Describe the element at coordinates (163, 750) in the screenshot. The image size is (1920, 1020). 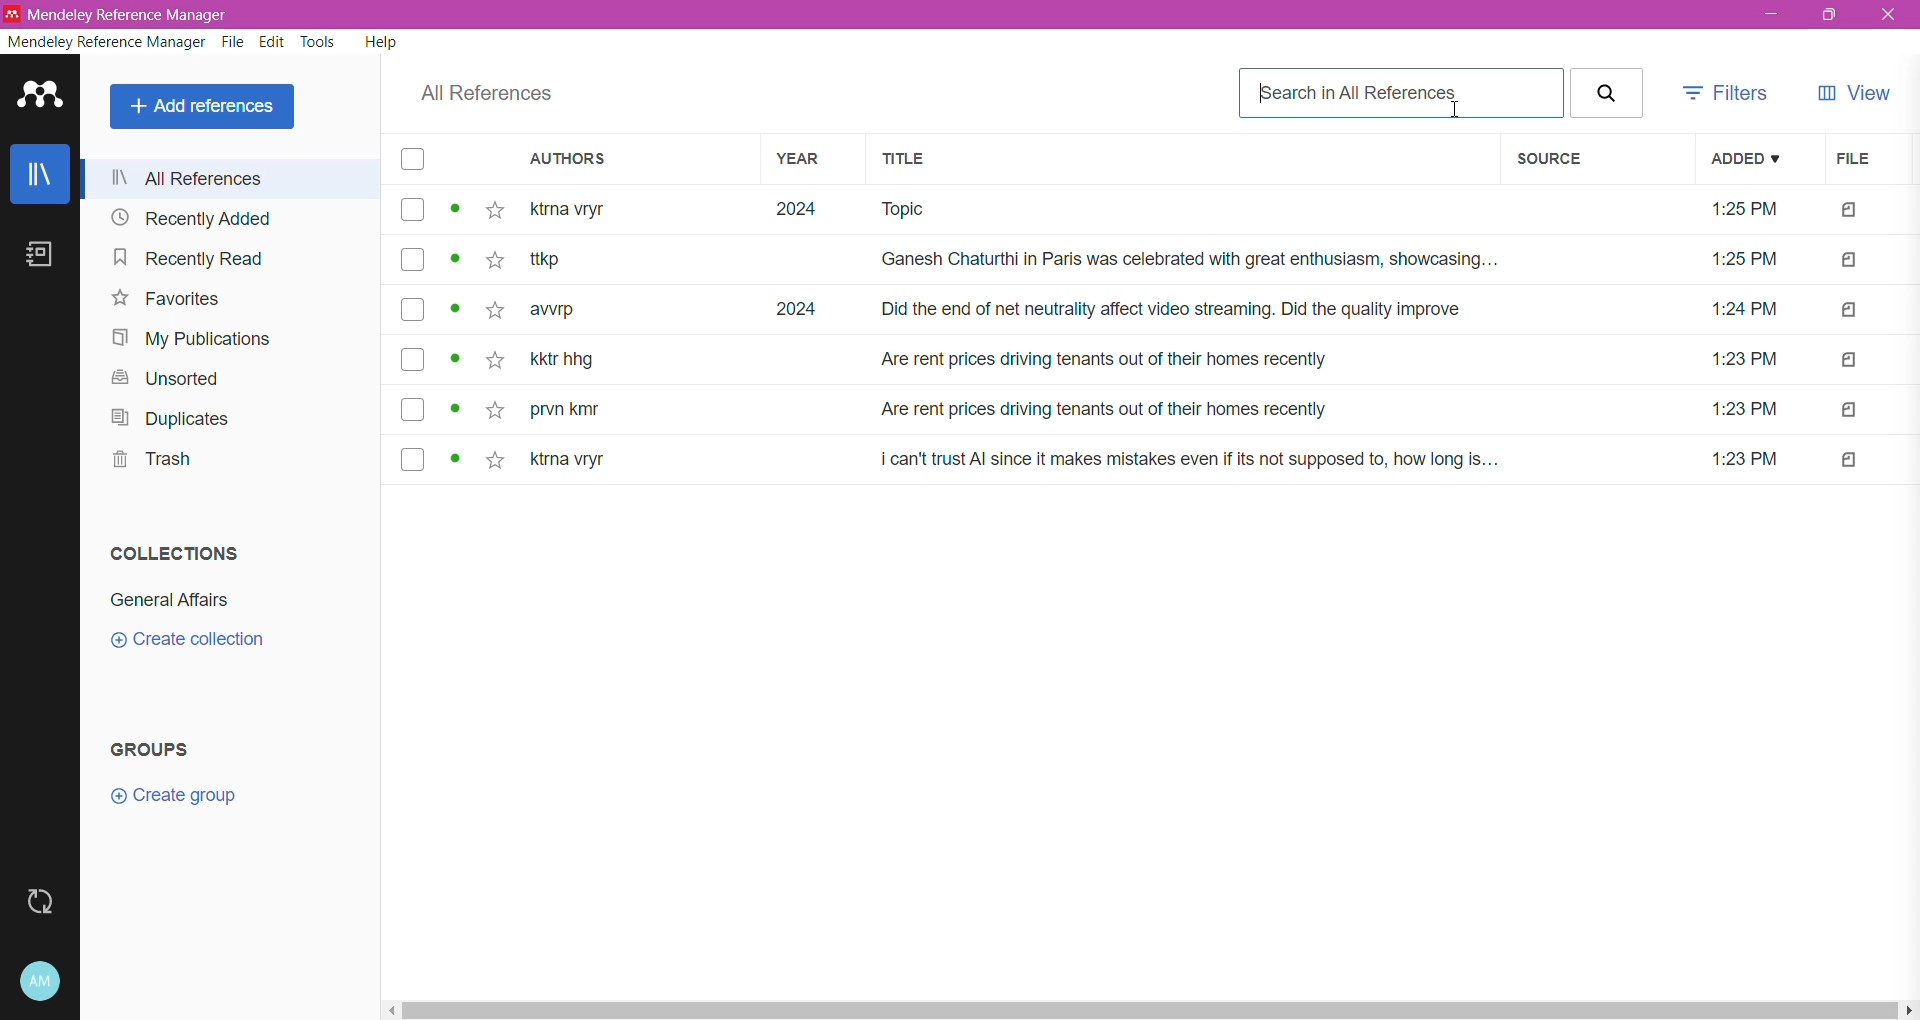
I see `Groups` at that location.